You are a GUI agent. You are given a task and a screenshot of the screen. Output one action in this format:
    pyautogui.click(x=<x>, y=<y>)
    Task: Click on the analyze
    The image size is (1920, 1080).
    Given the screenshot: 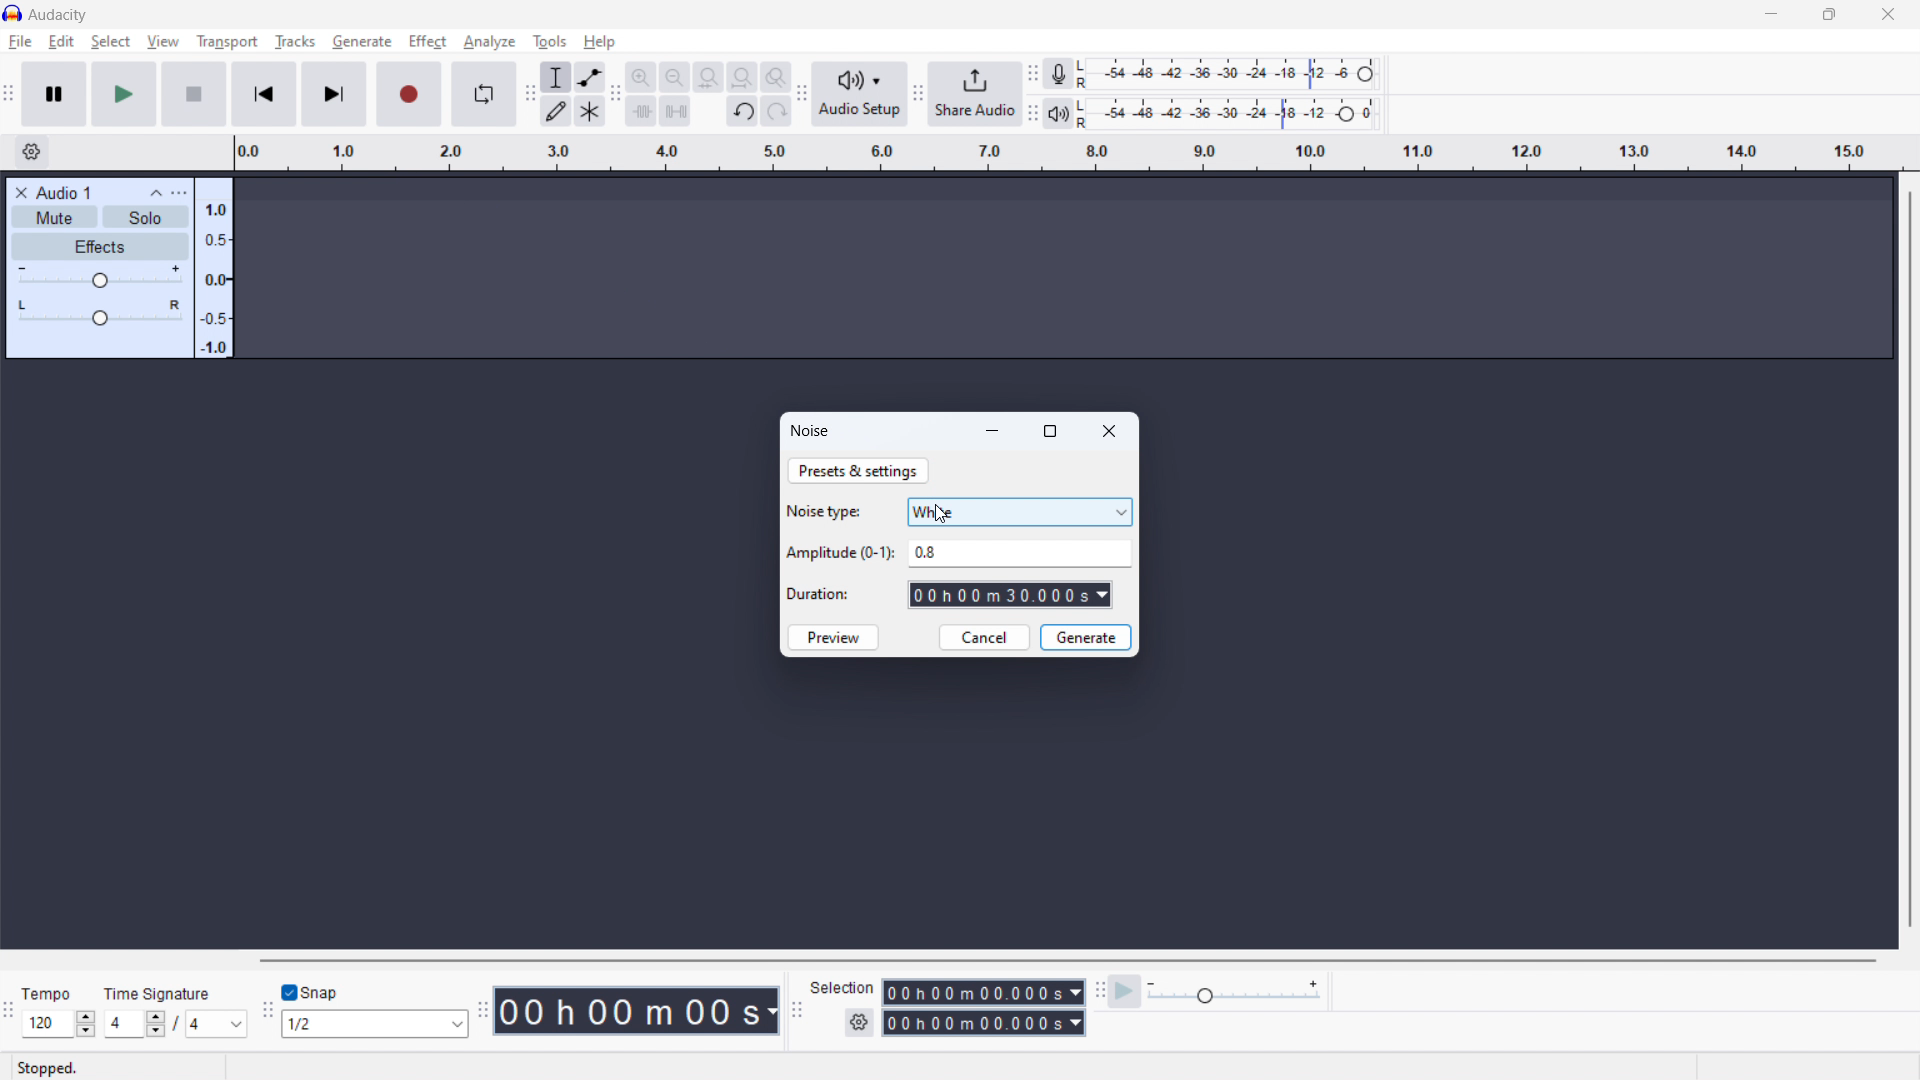 What is the action you would take?
    pyautogui.click(x=489, y=41)
    